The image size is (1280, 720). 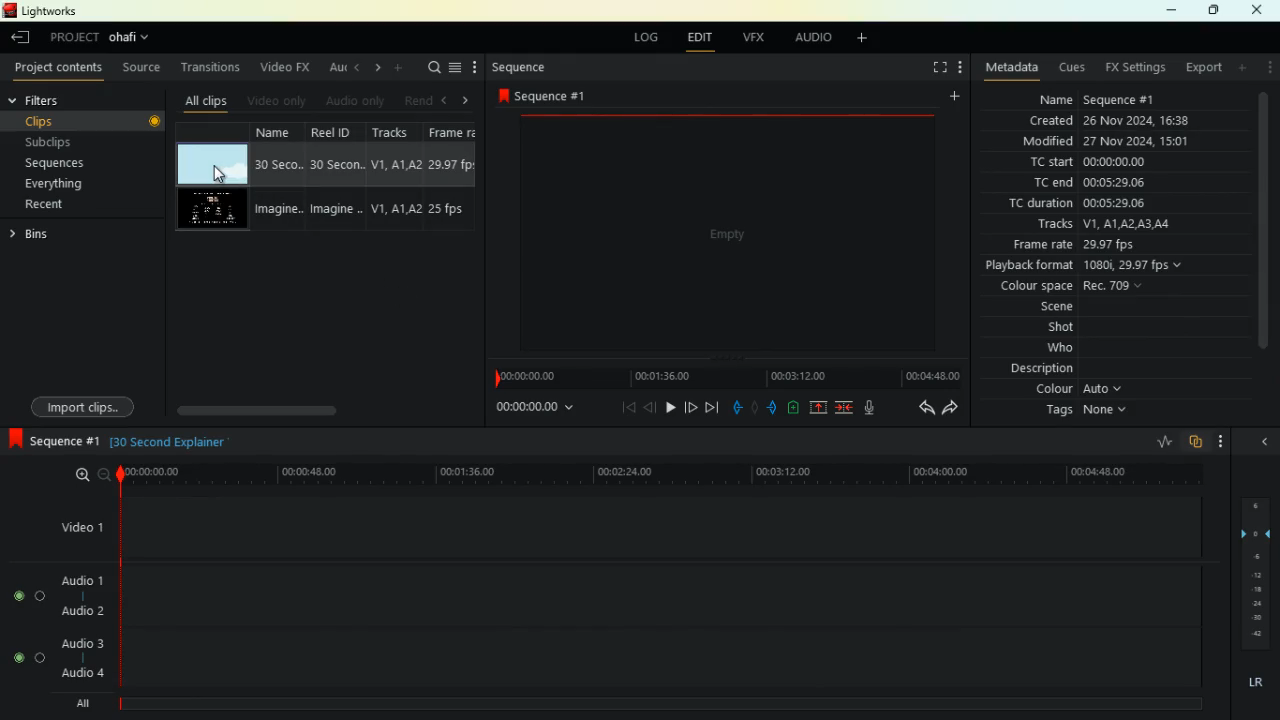 What do you see at coordinates (951, 410) in the screenshot?
I see `forward` at bounding box center [951, 410].